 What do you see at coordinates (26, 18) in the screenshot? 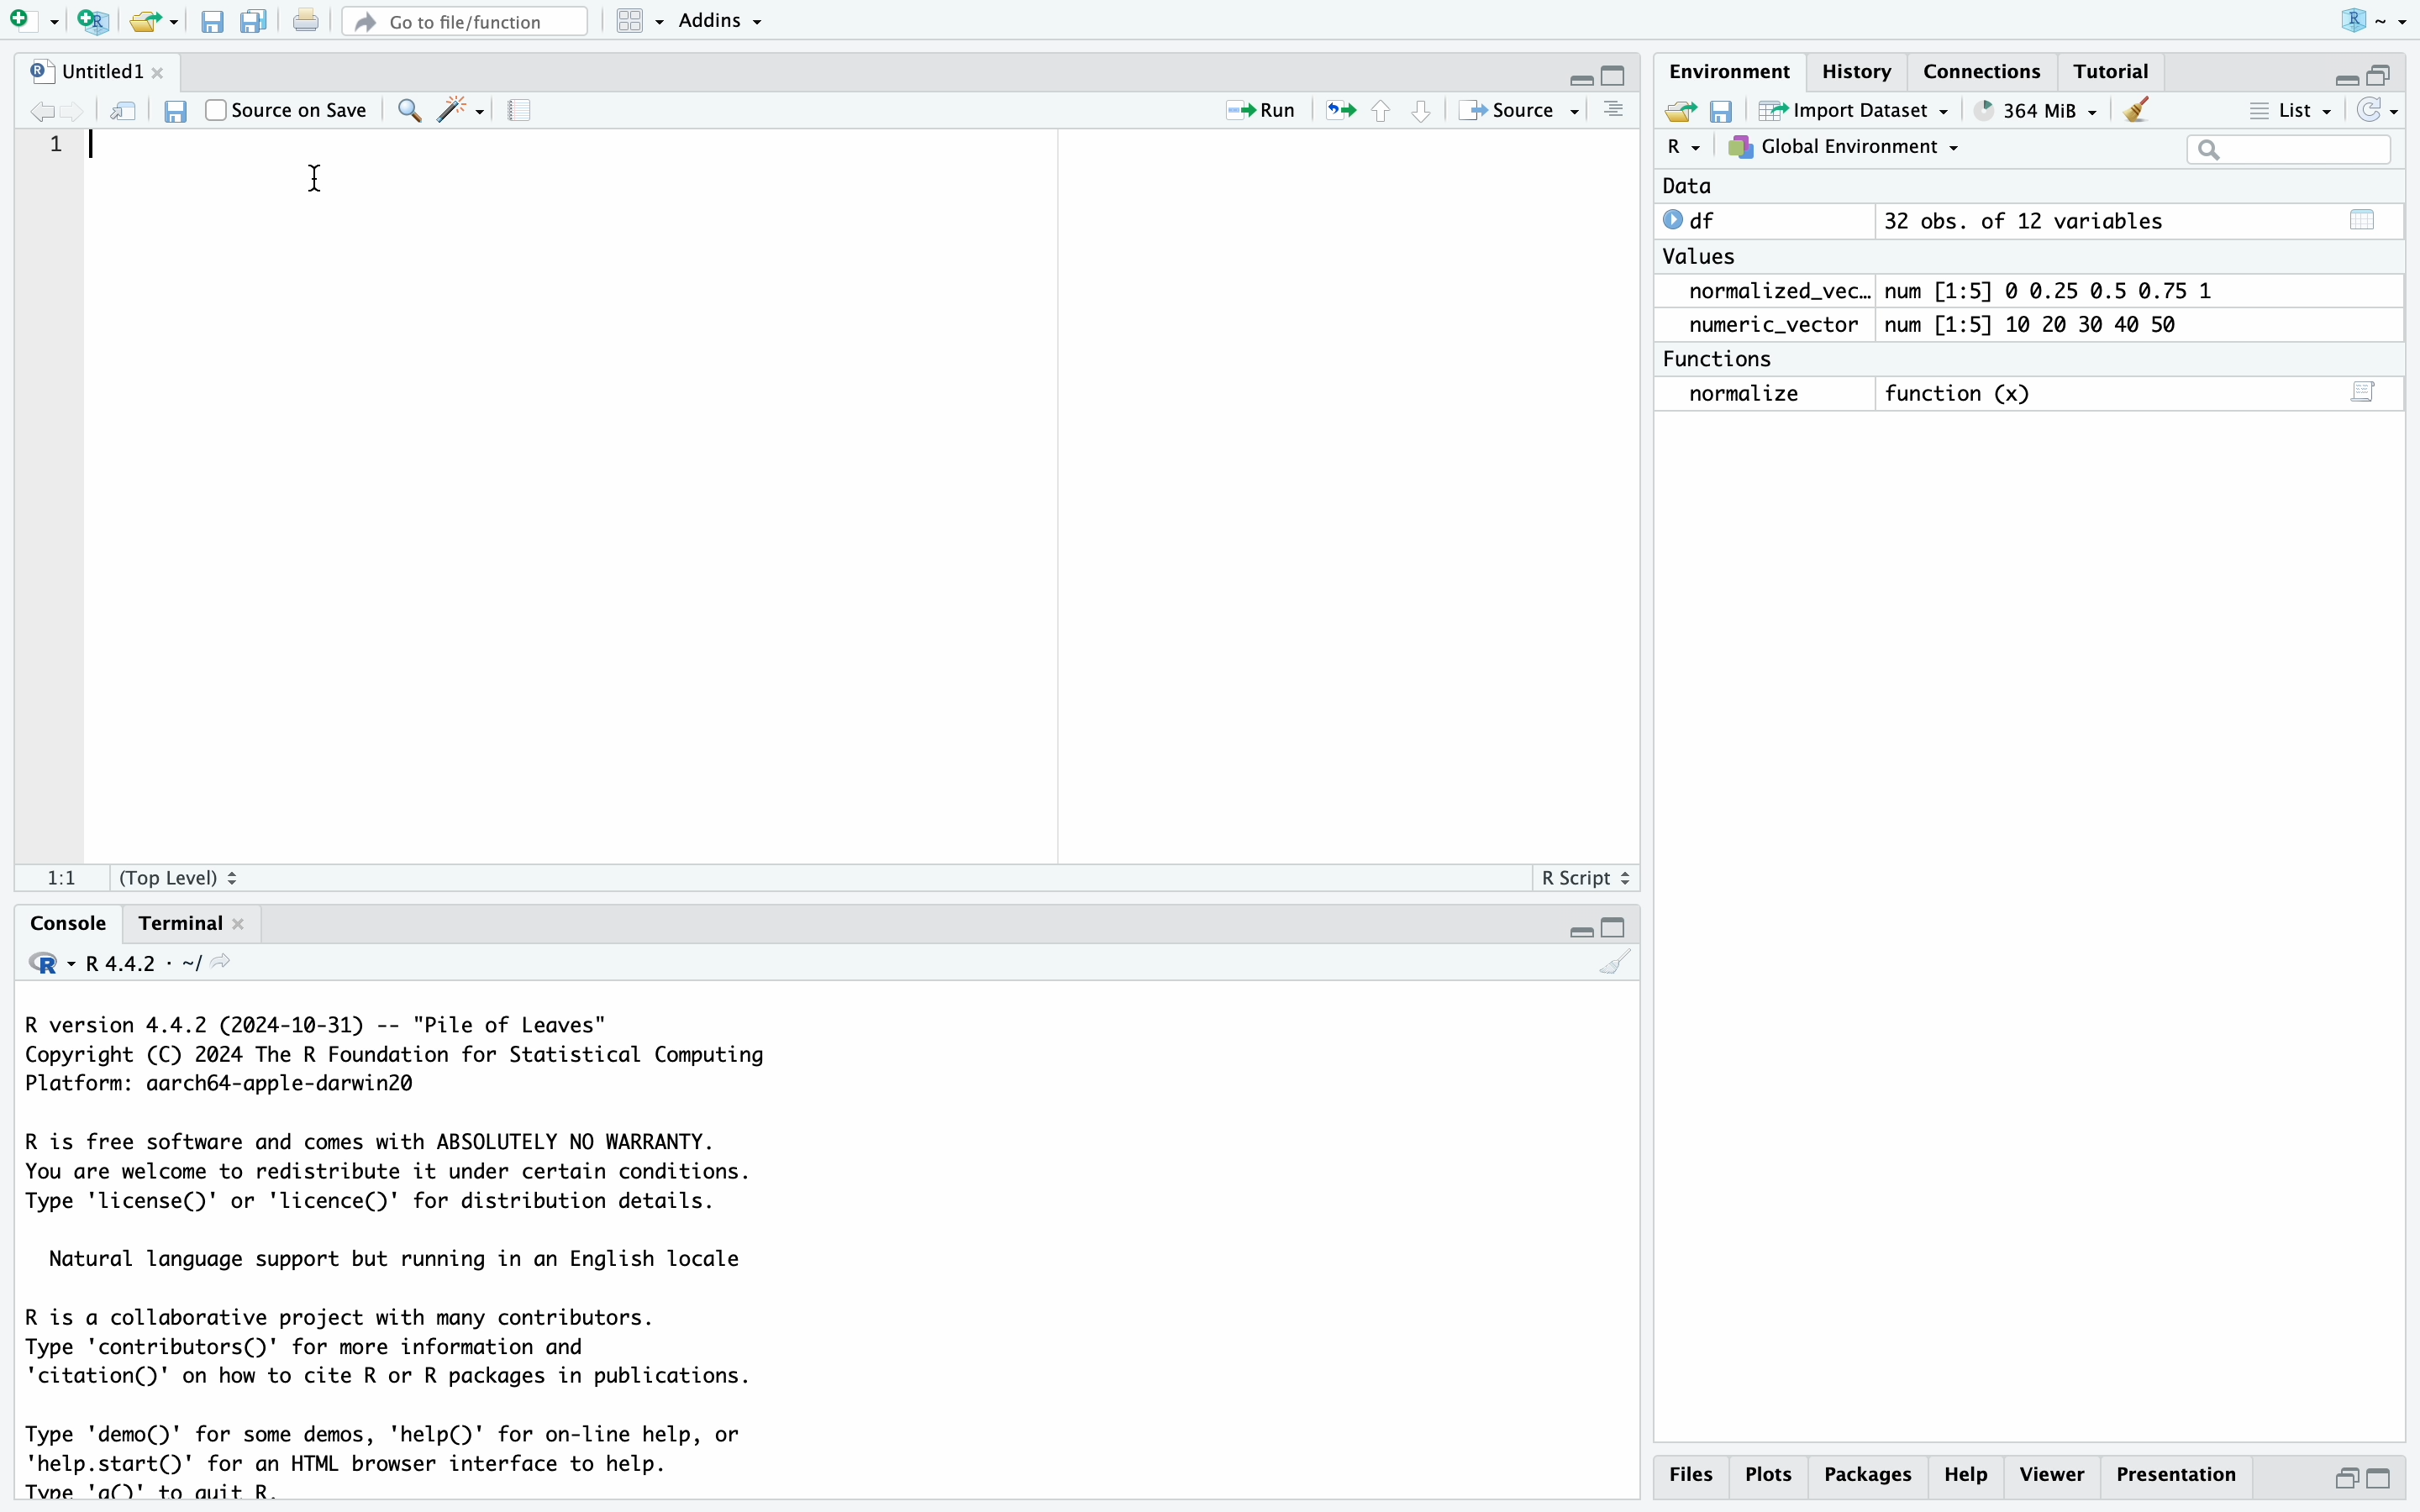
I see `New Page` at bounding box center [26, 18].